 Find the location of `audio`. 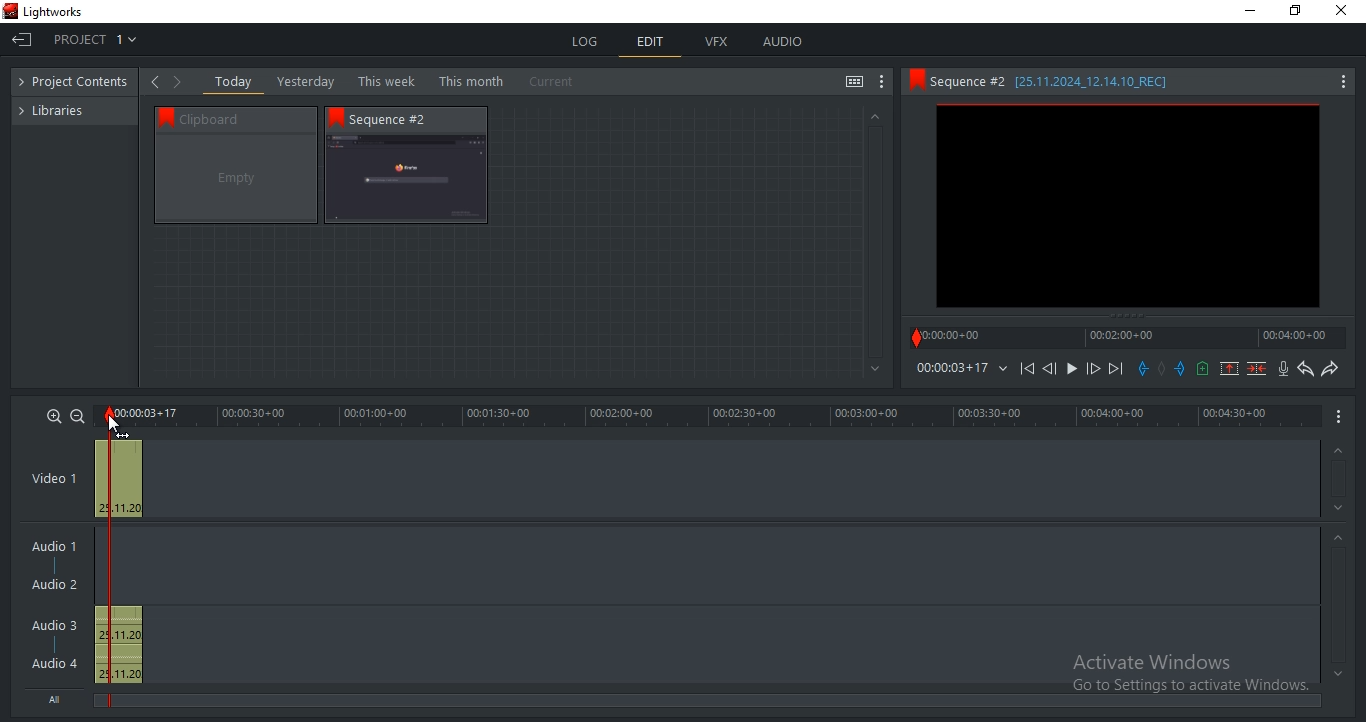

audio is located at coordinates (118, 645).